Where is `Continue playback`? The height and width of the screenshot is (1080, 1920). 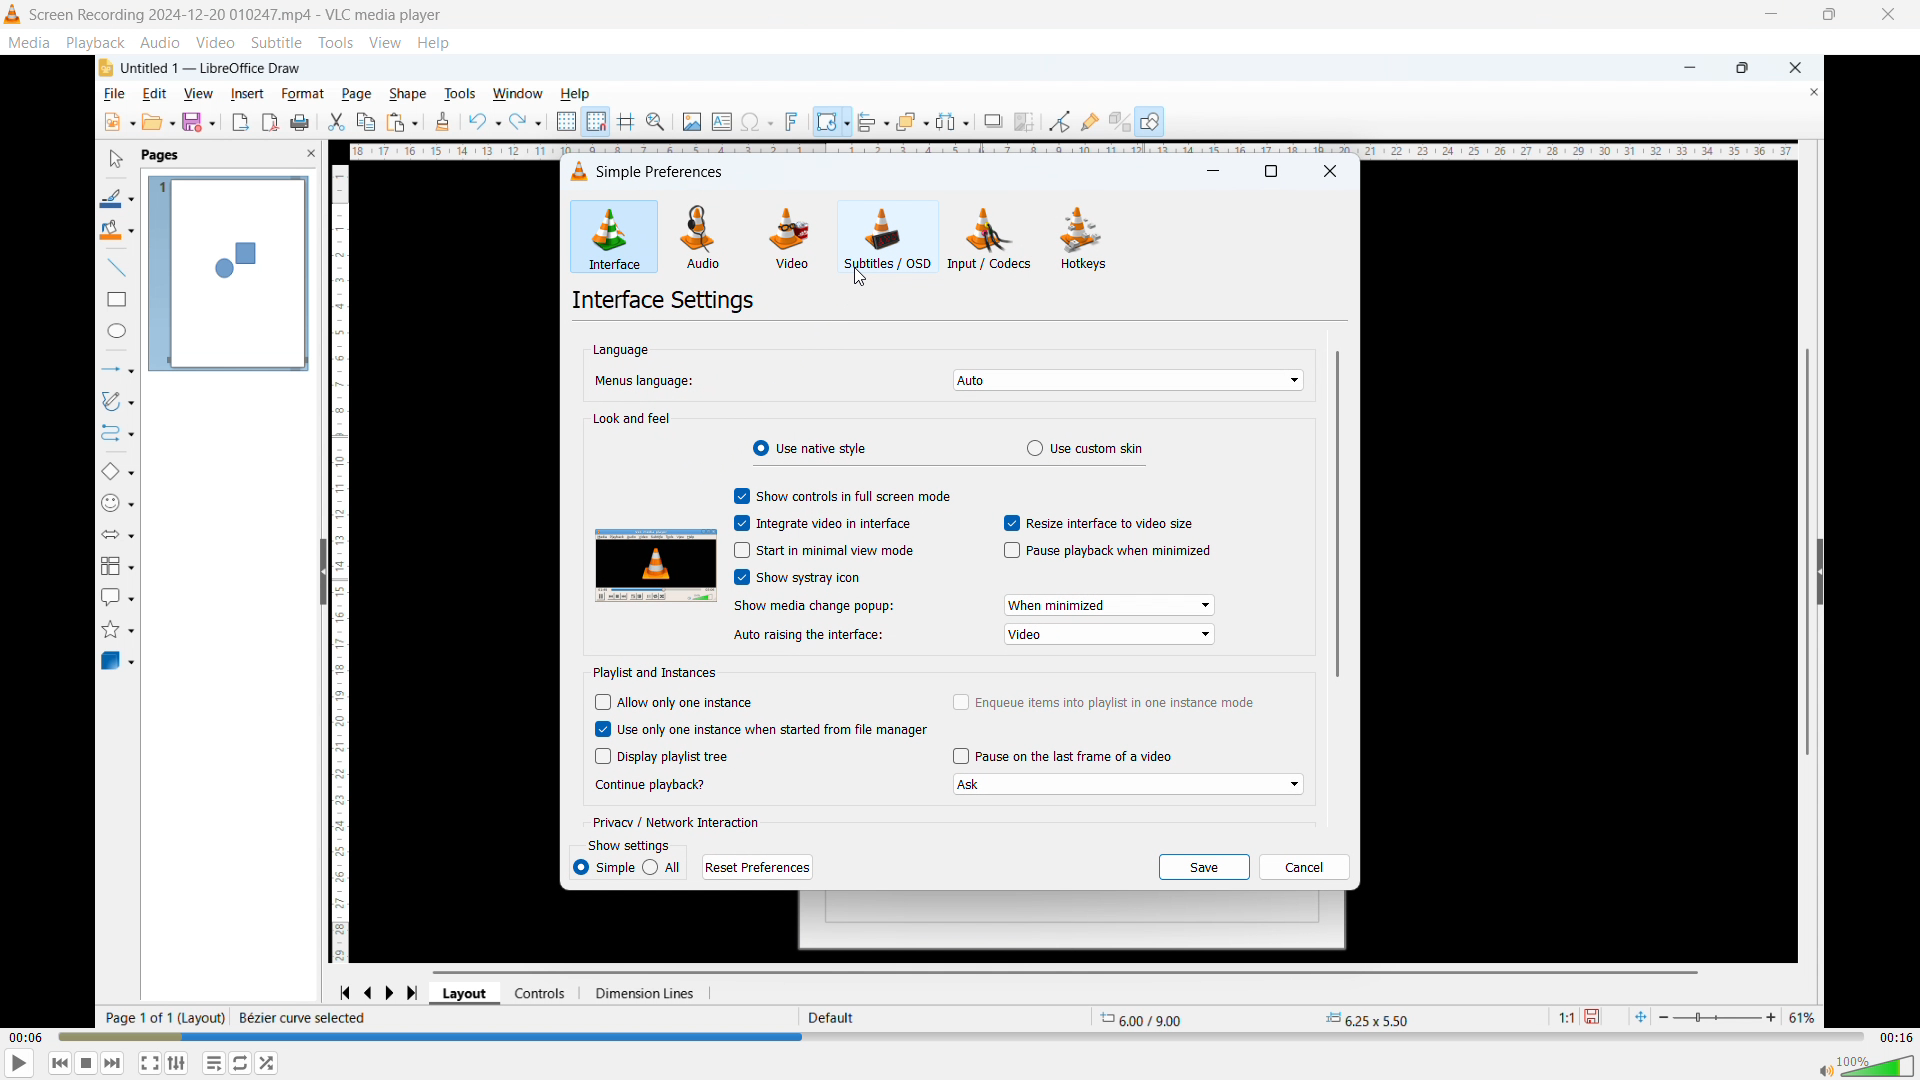 Continue playback is located at coordinates (651, 784).